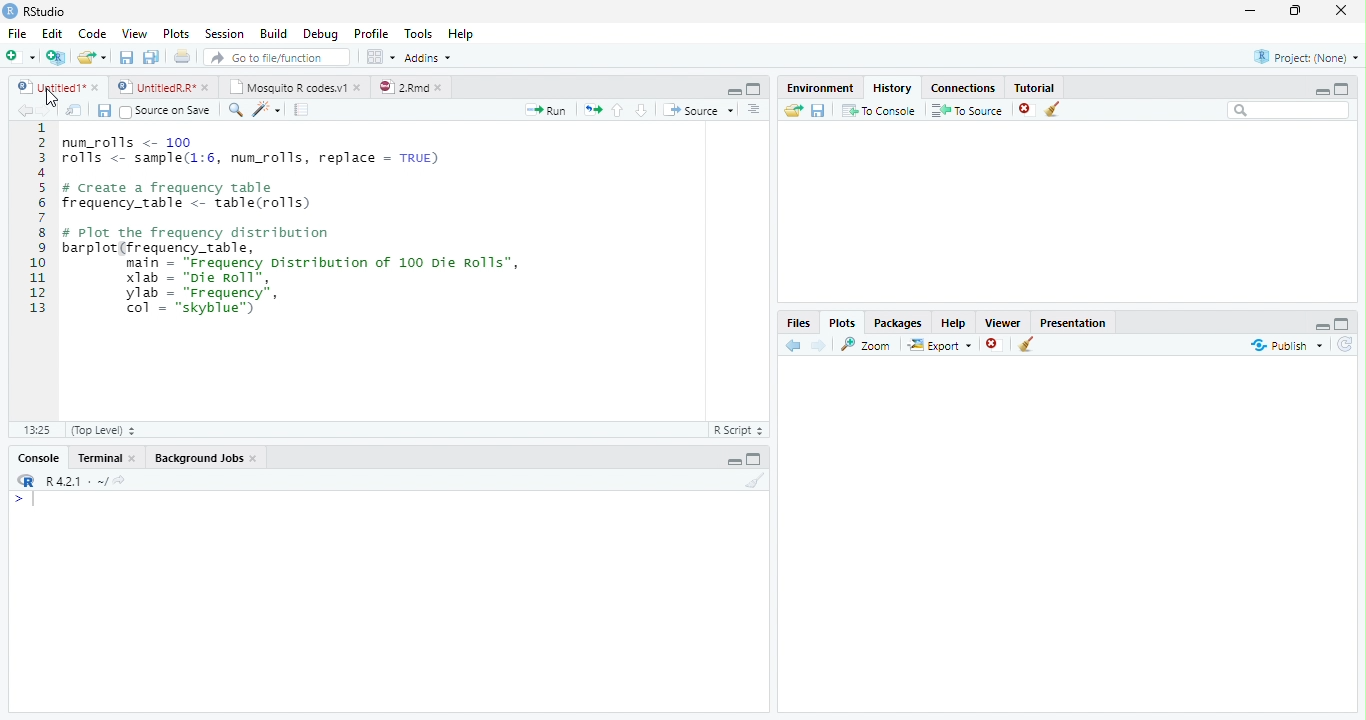 The image size is (1366, 720). What do you see at coordinates (954, 322) in the screenshot?
I see `Help` at bounding box center [954, 322].